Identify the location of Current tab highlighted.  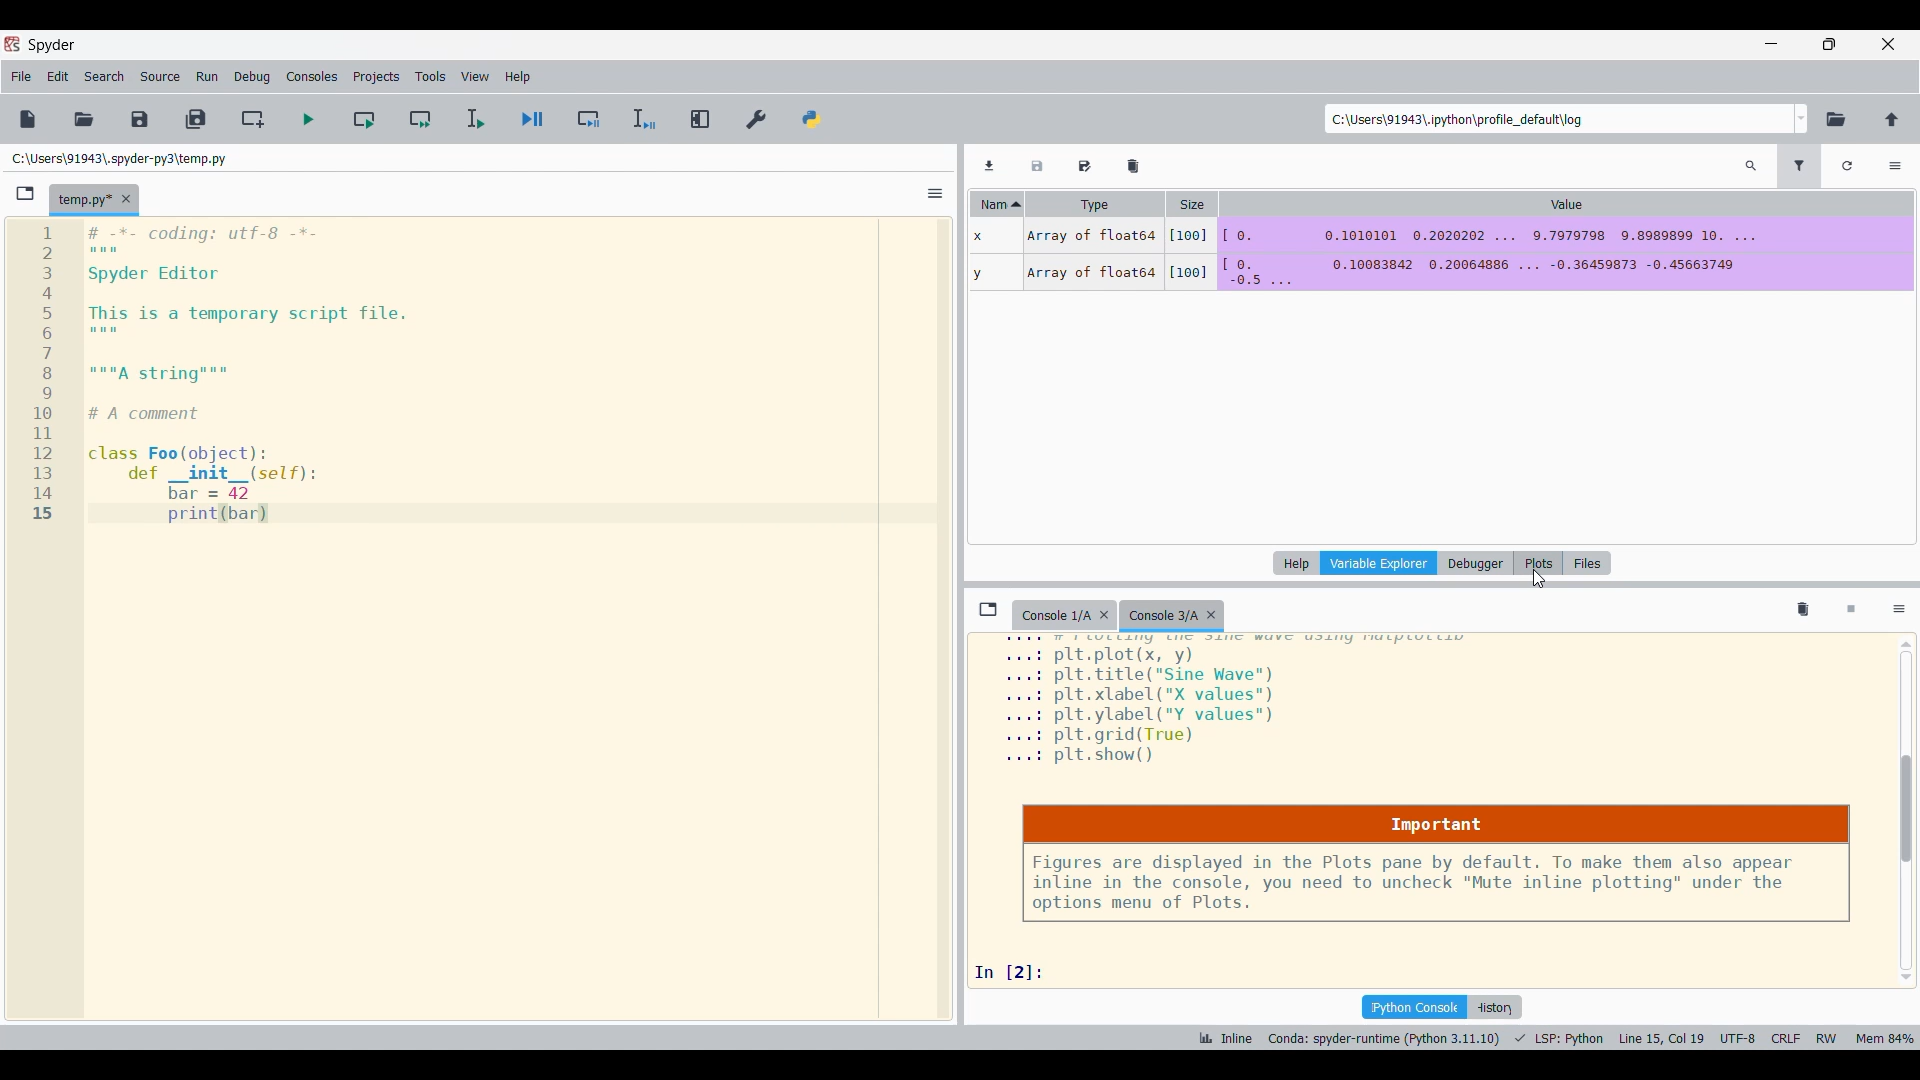
(1175, 616).